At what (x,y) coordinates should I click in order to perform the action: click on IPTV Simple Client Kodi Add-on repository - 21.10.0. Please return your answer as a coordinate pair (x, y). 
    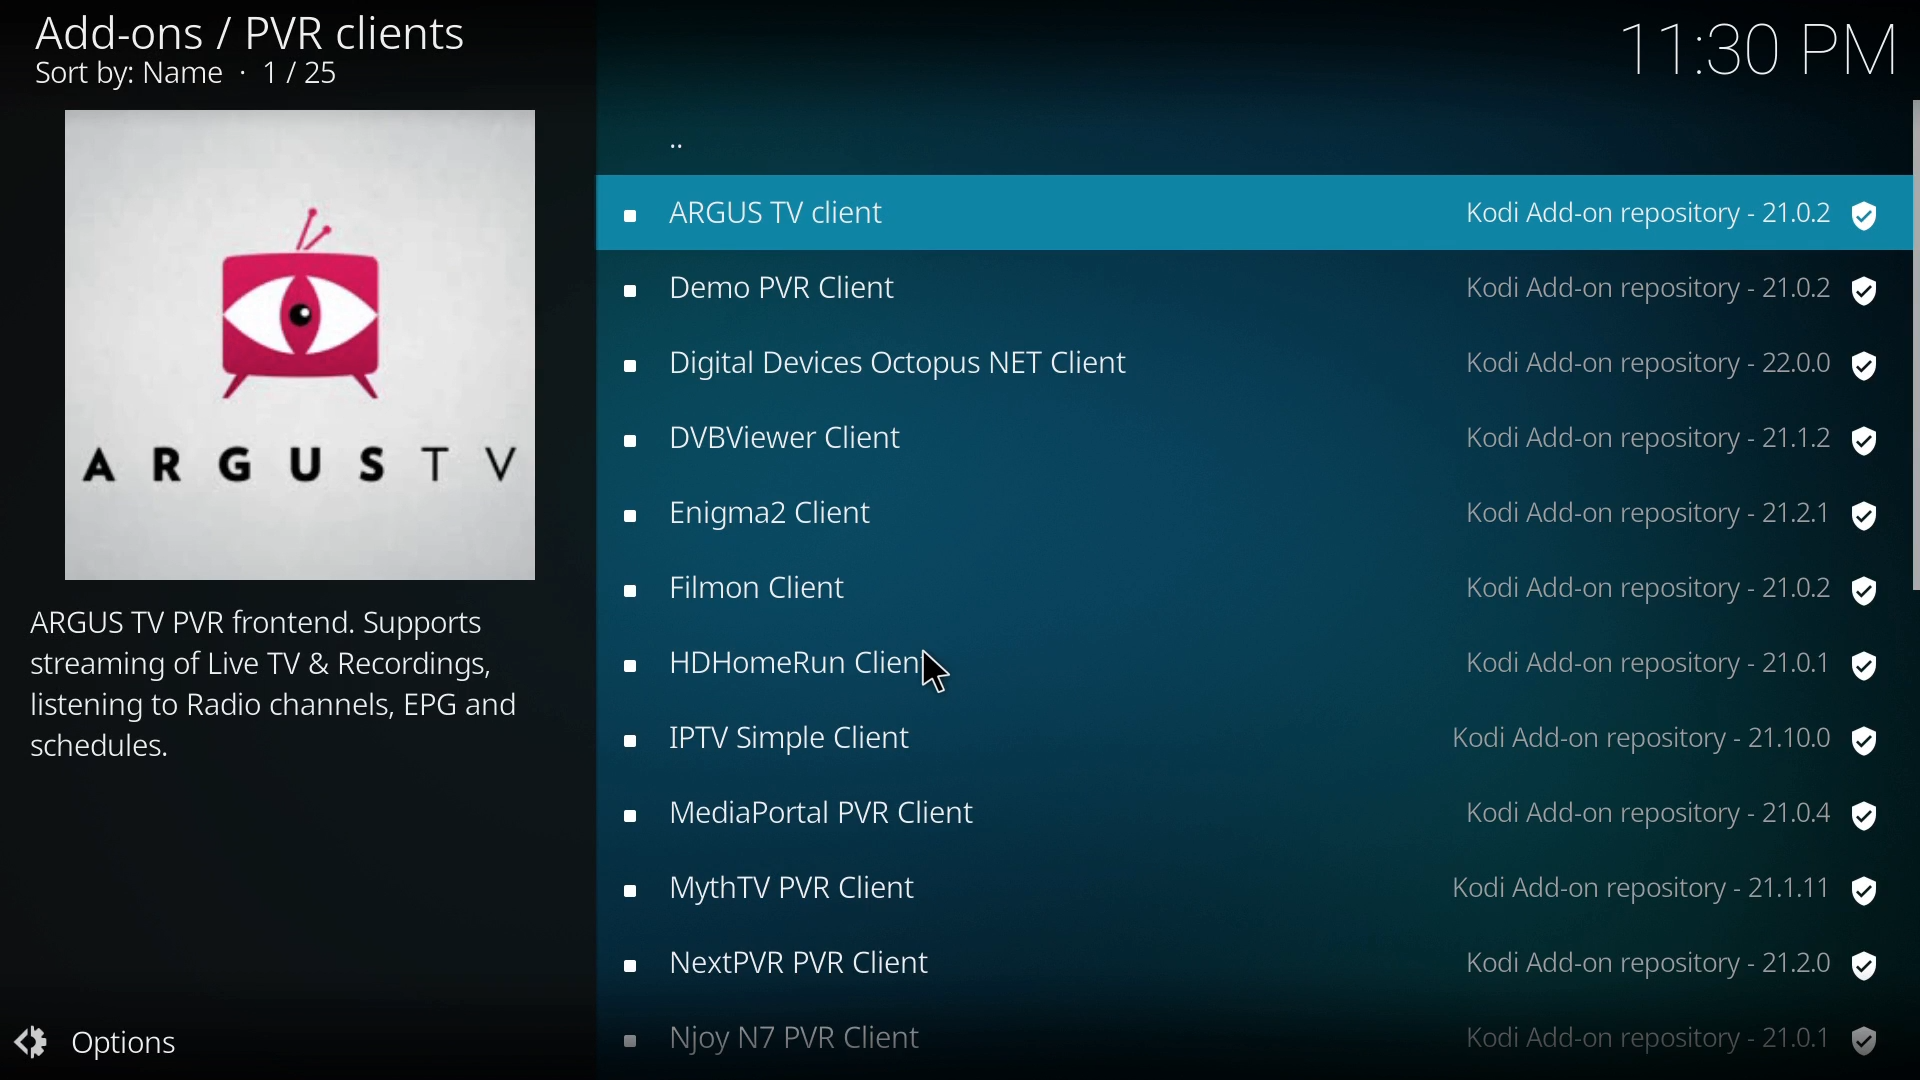
    Looking at the image, I should click on (1238, 740).